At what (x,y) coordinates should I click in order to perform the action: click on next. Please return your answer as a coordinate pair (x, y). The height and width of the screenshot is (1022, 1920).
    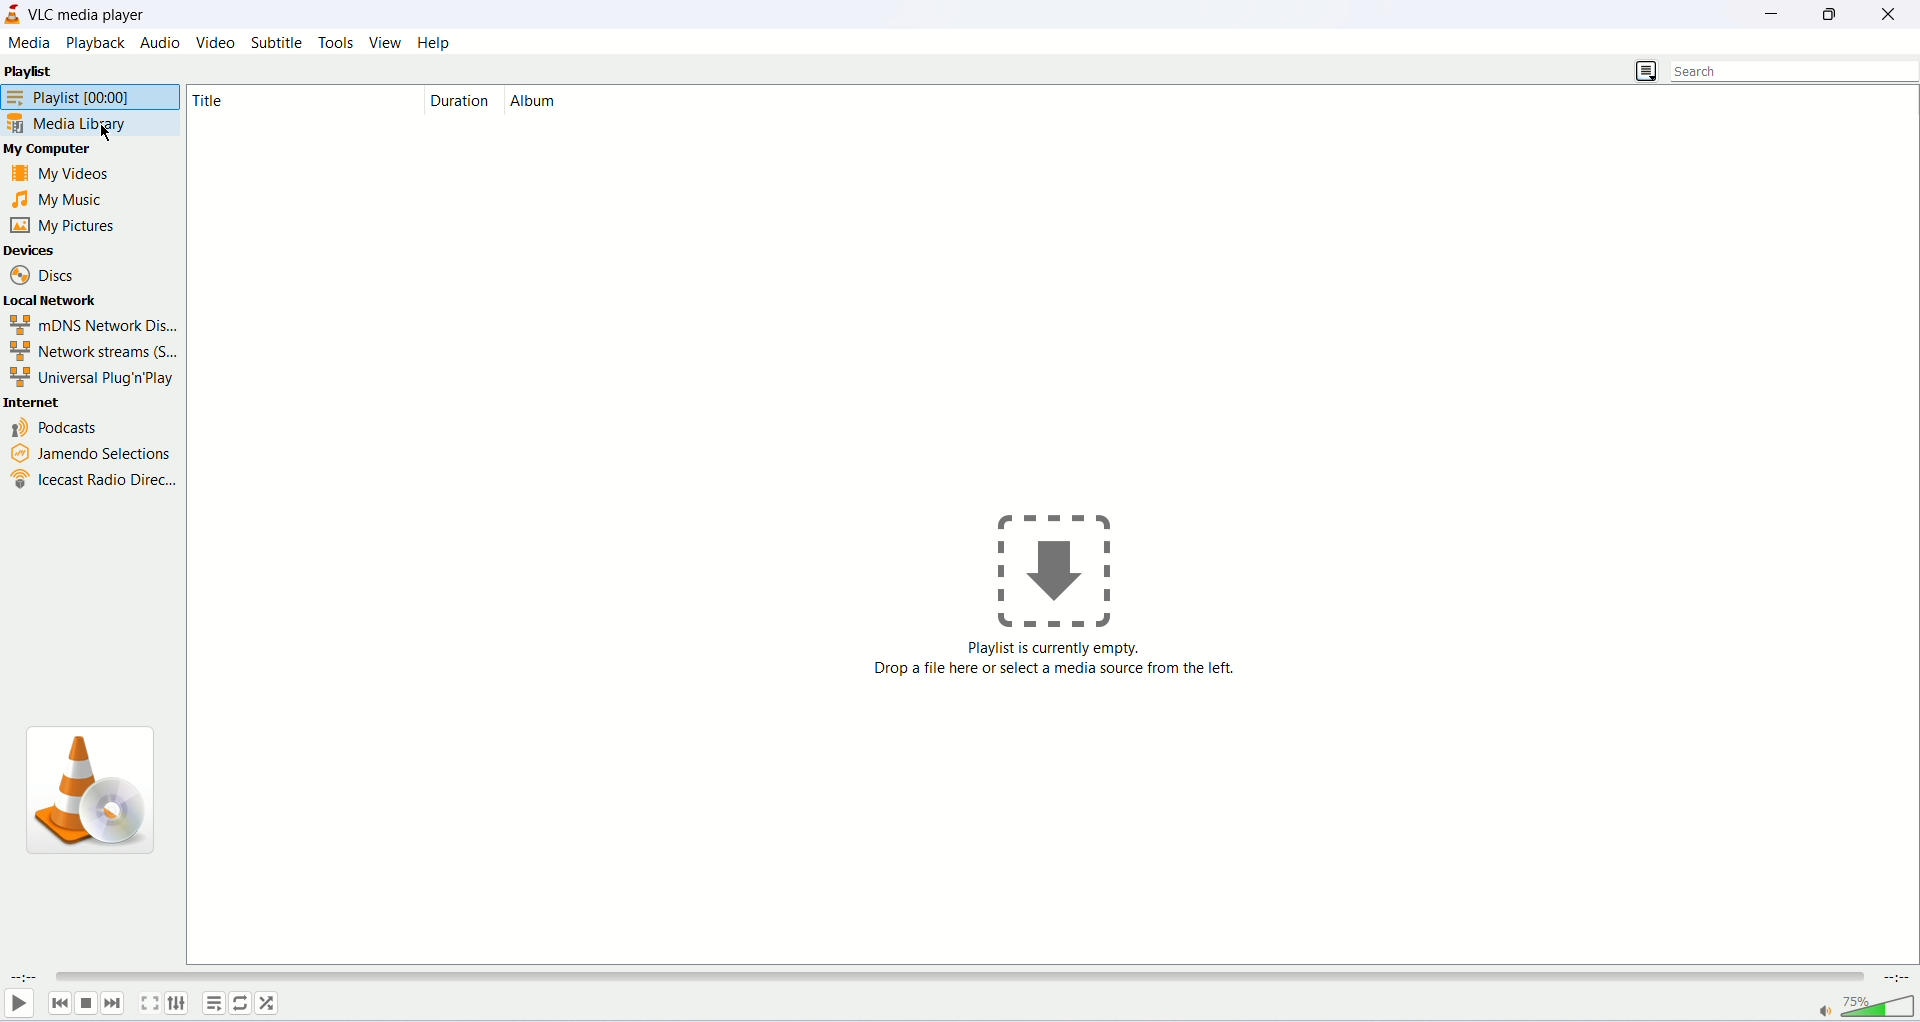
    Looking at the image, I should click on (116, 1004).